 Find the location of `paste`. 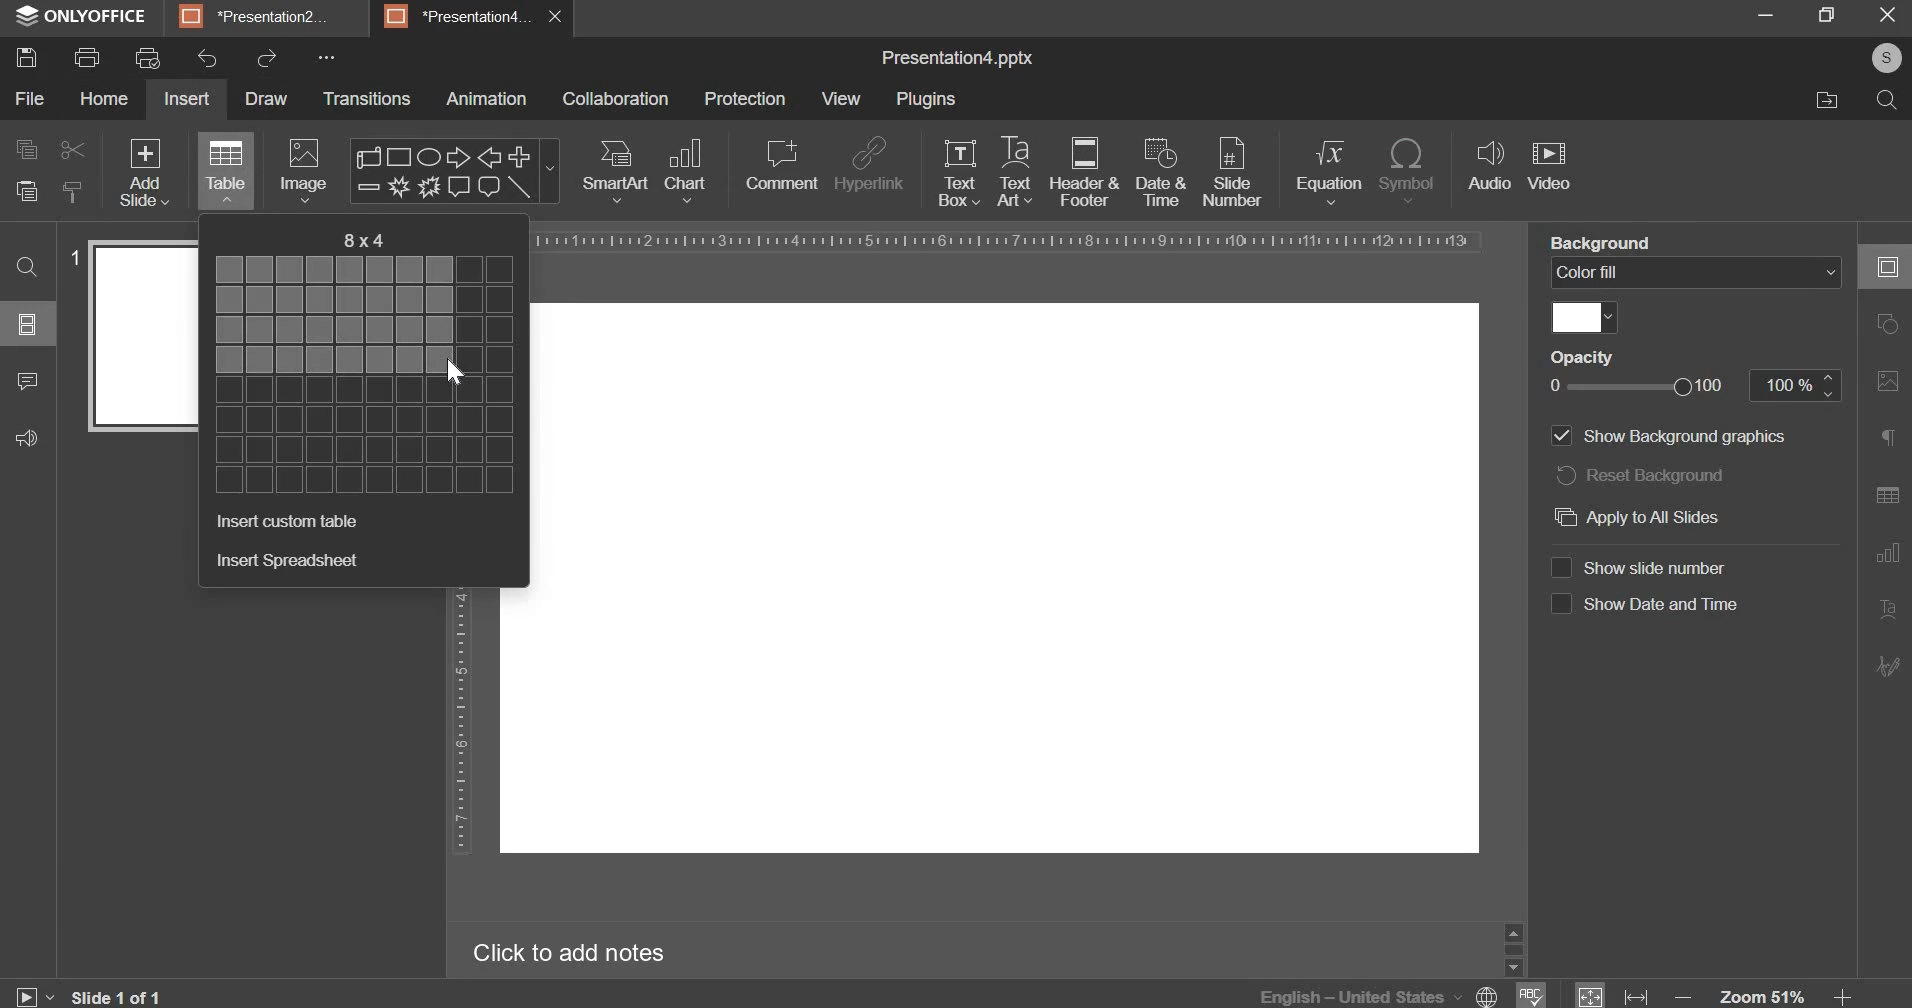

paste is located at coordinates (26, 190).